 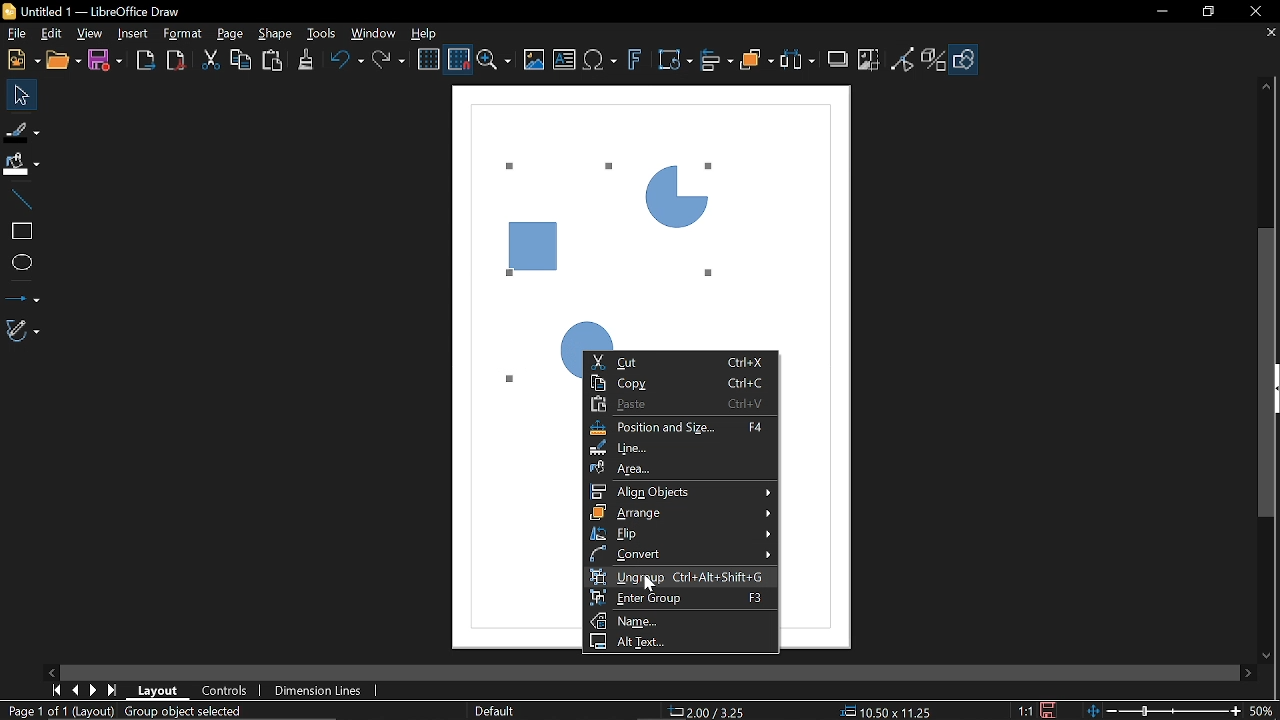 I want to click on Format, so click(x=182, y=34).